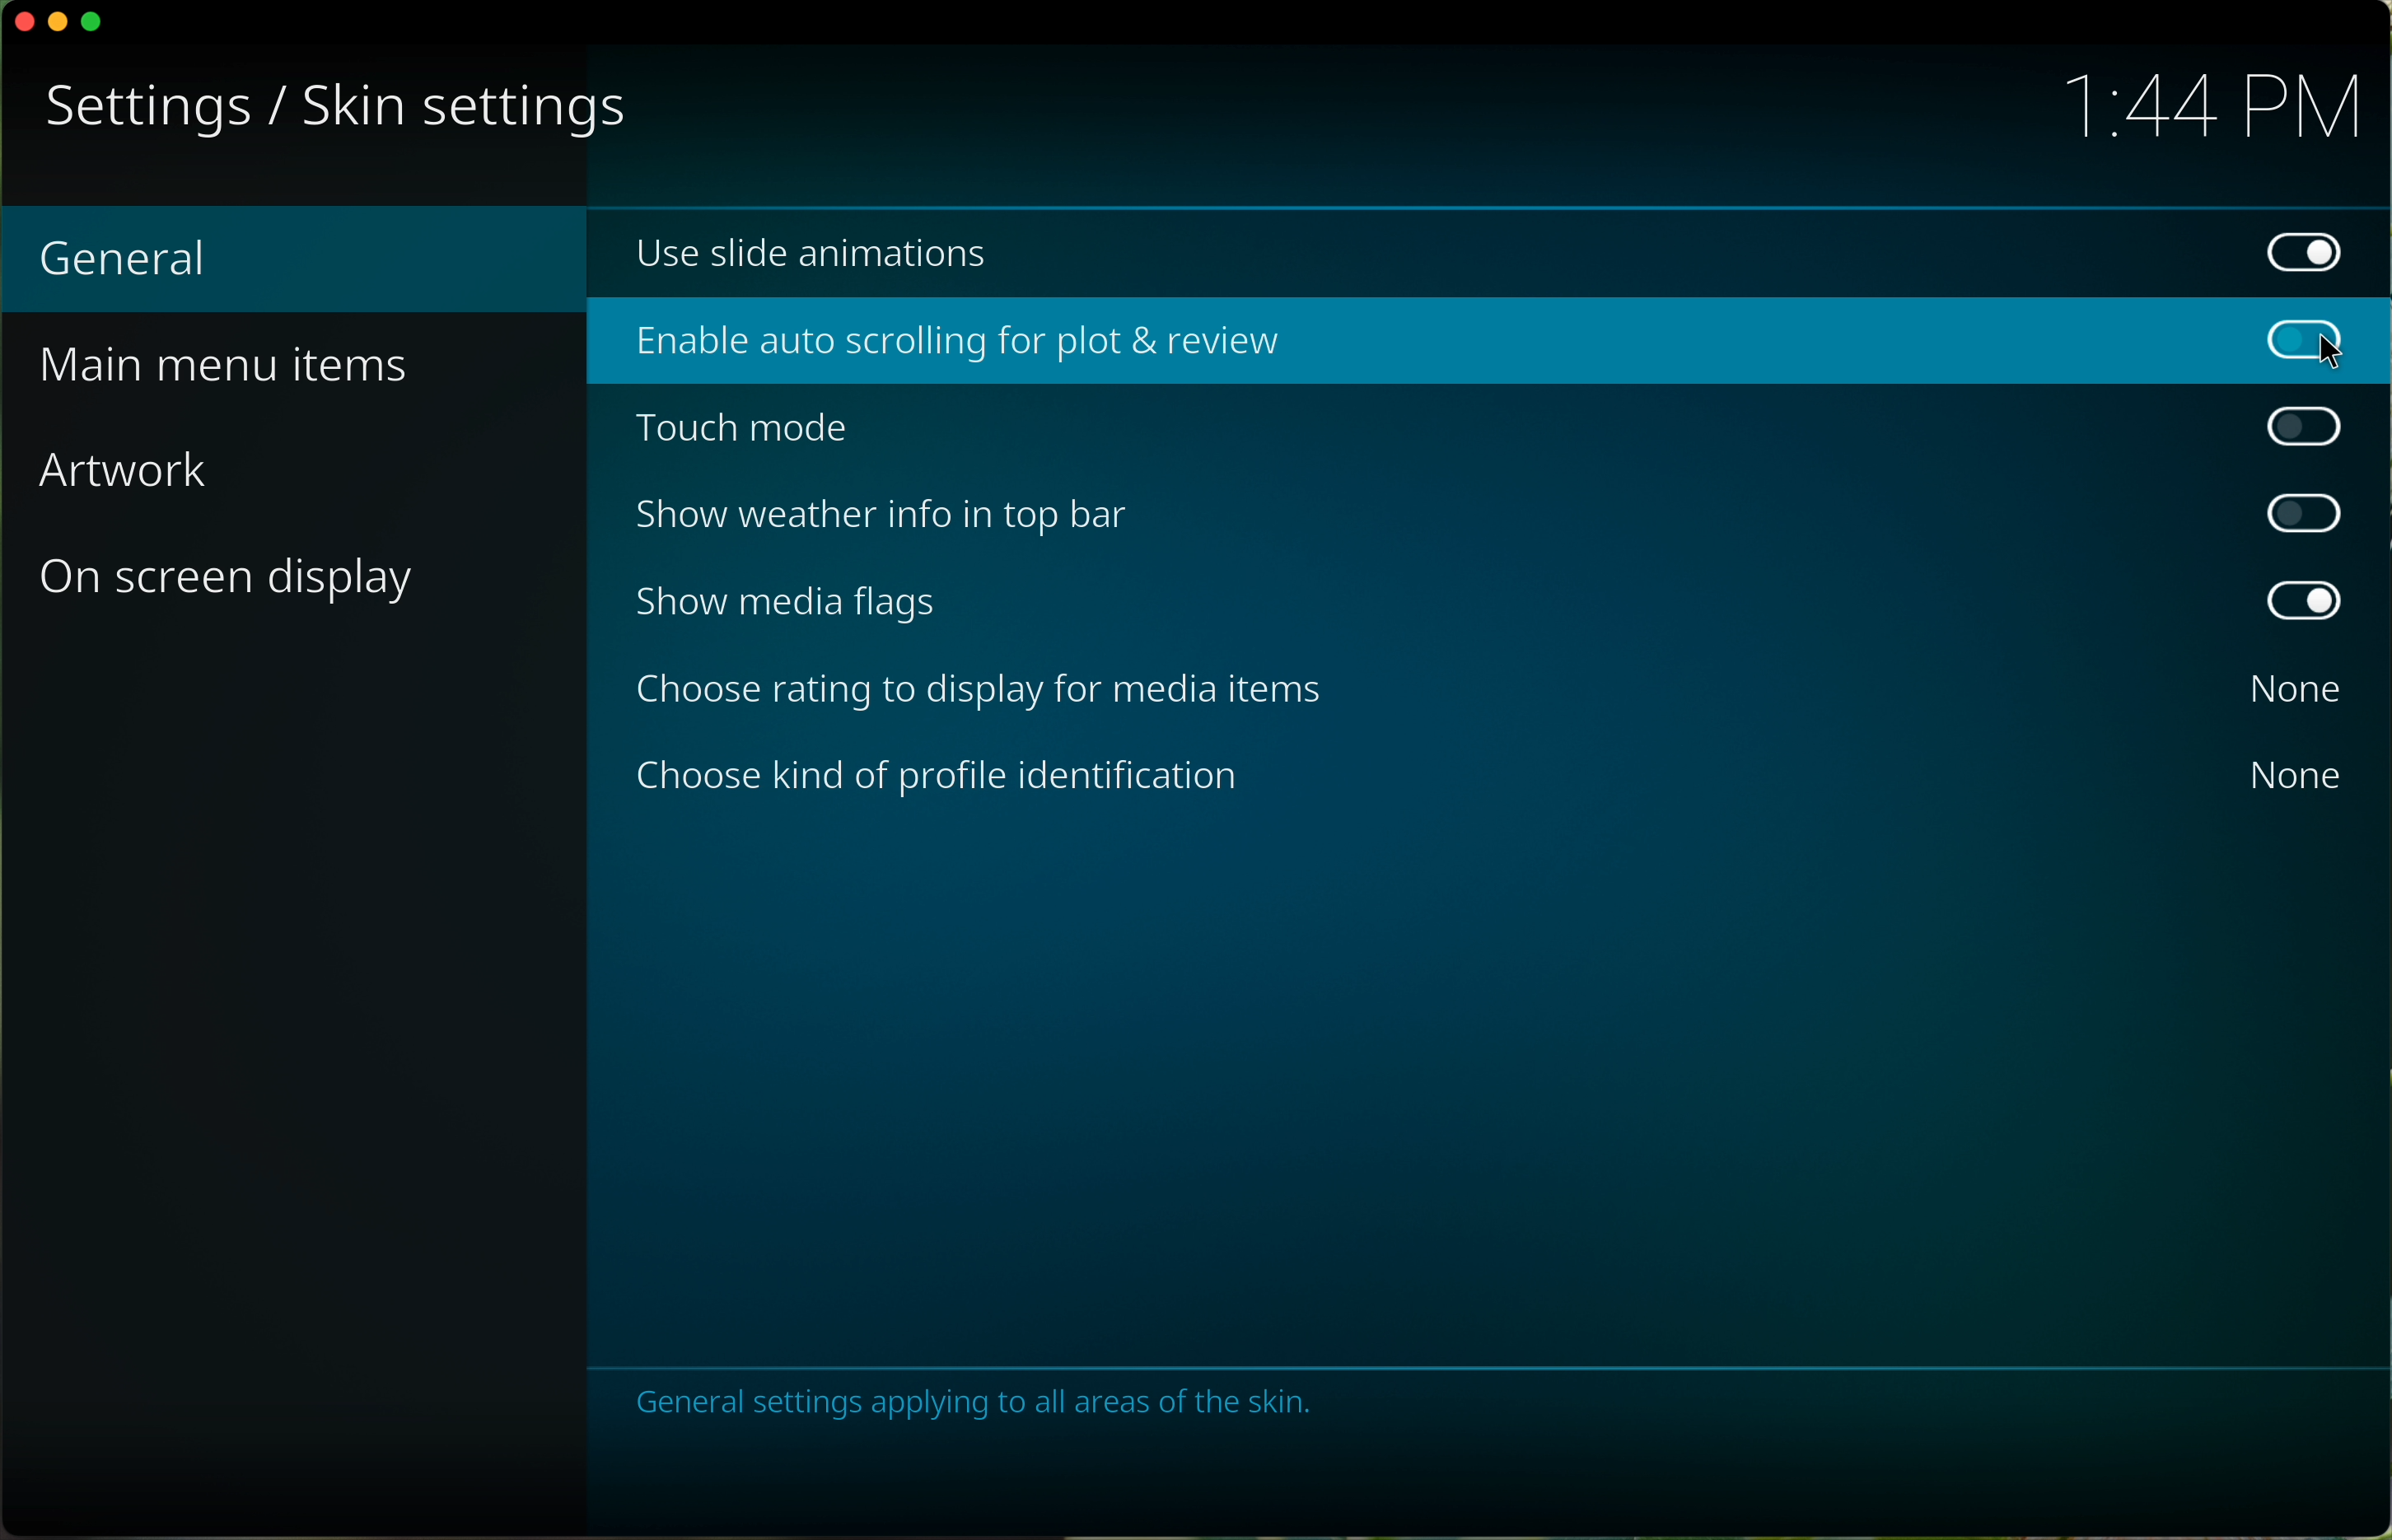 This screenshot has height=1540, width=2392. What do you see at coordinates (2329, 347) in the screenshot?
I see `cursor` at bounding box center [2329, 347].